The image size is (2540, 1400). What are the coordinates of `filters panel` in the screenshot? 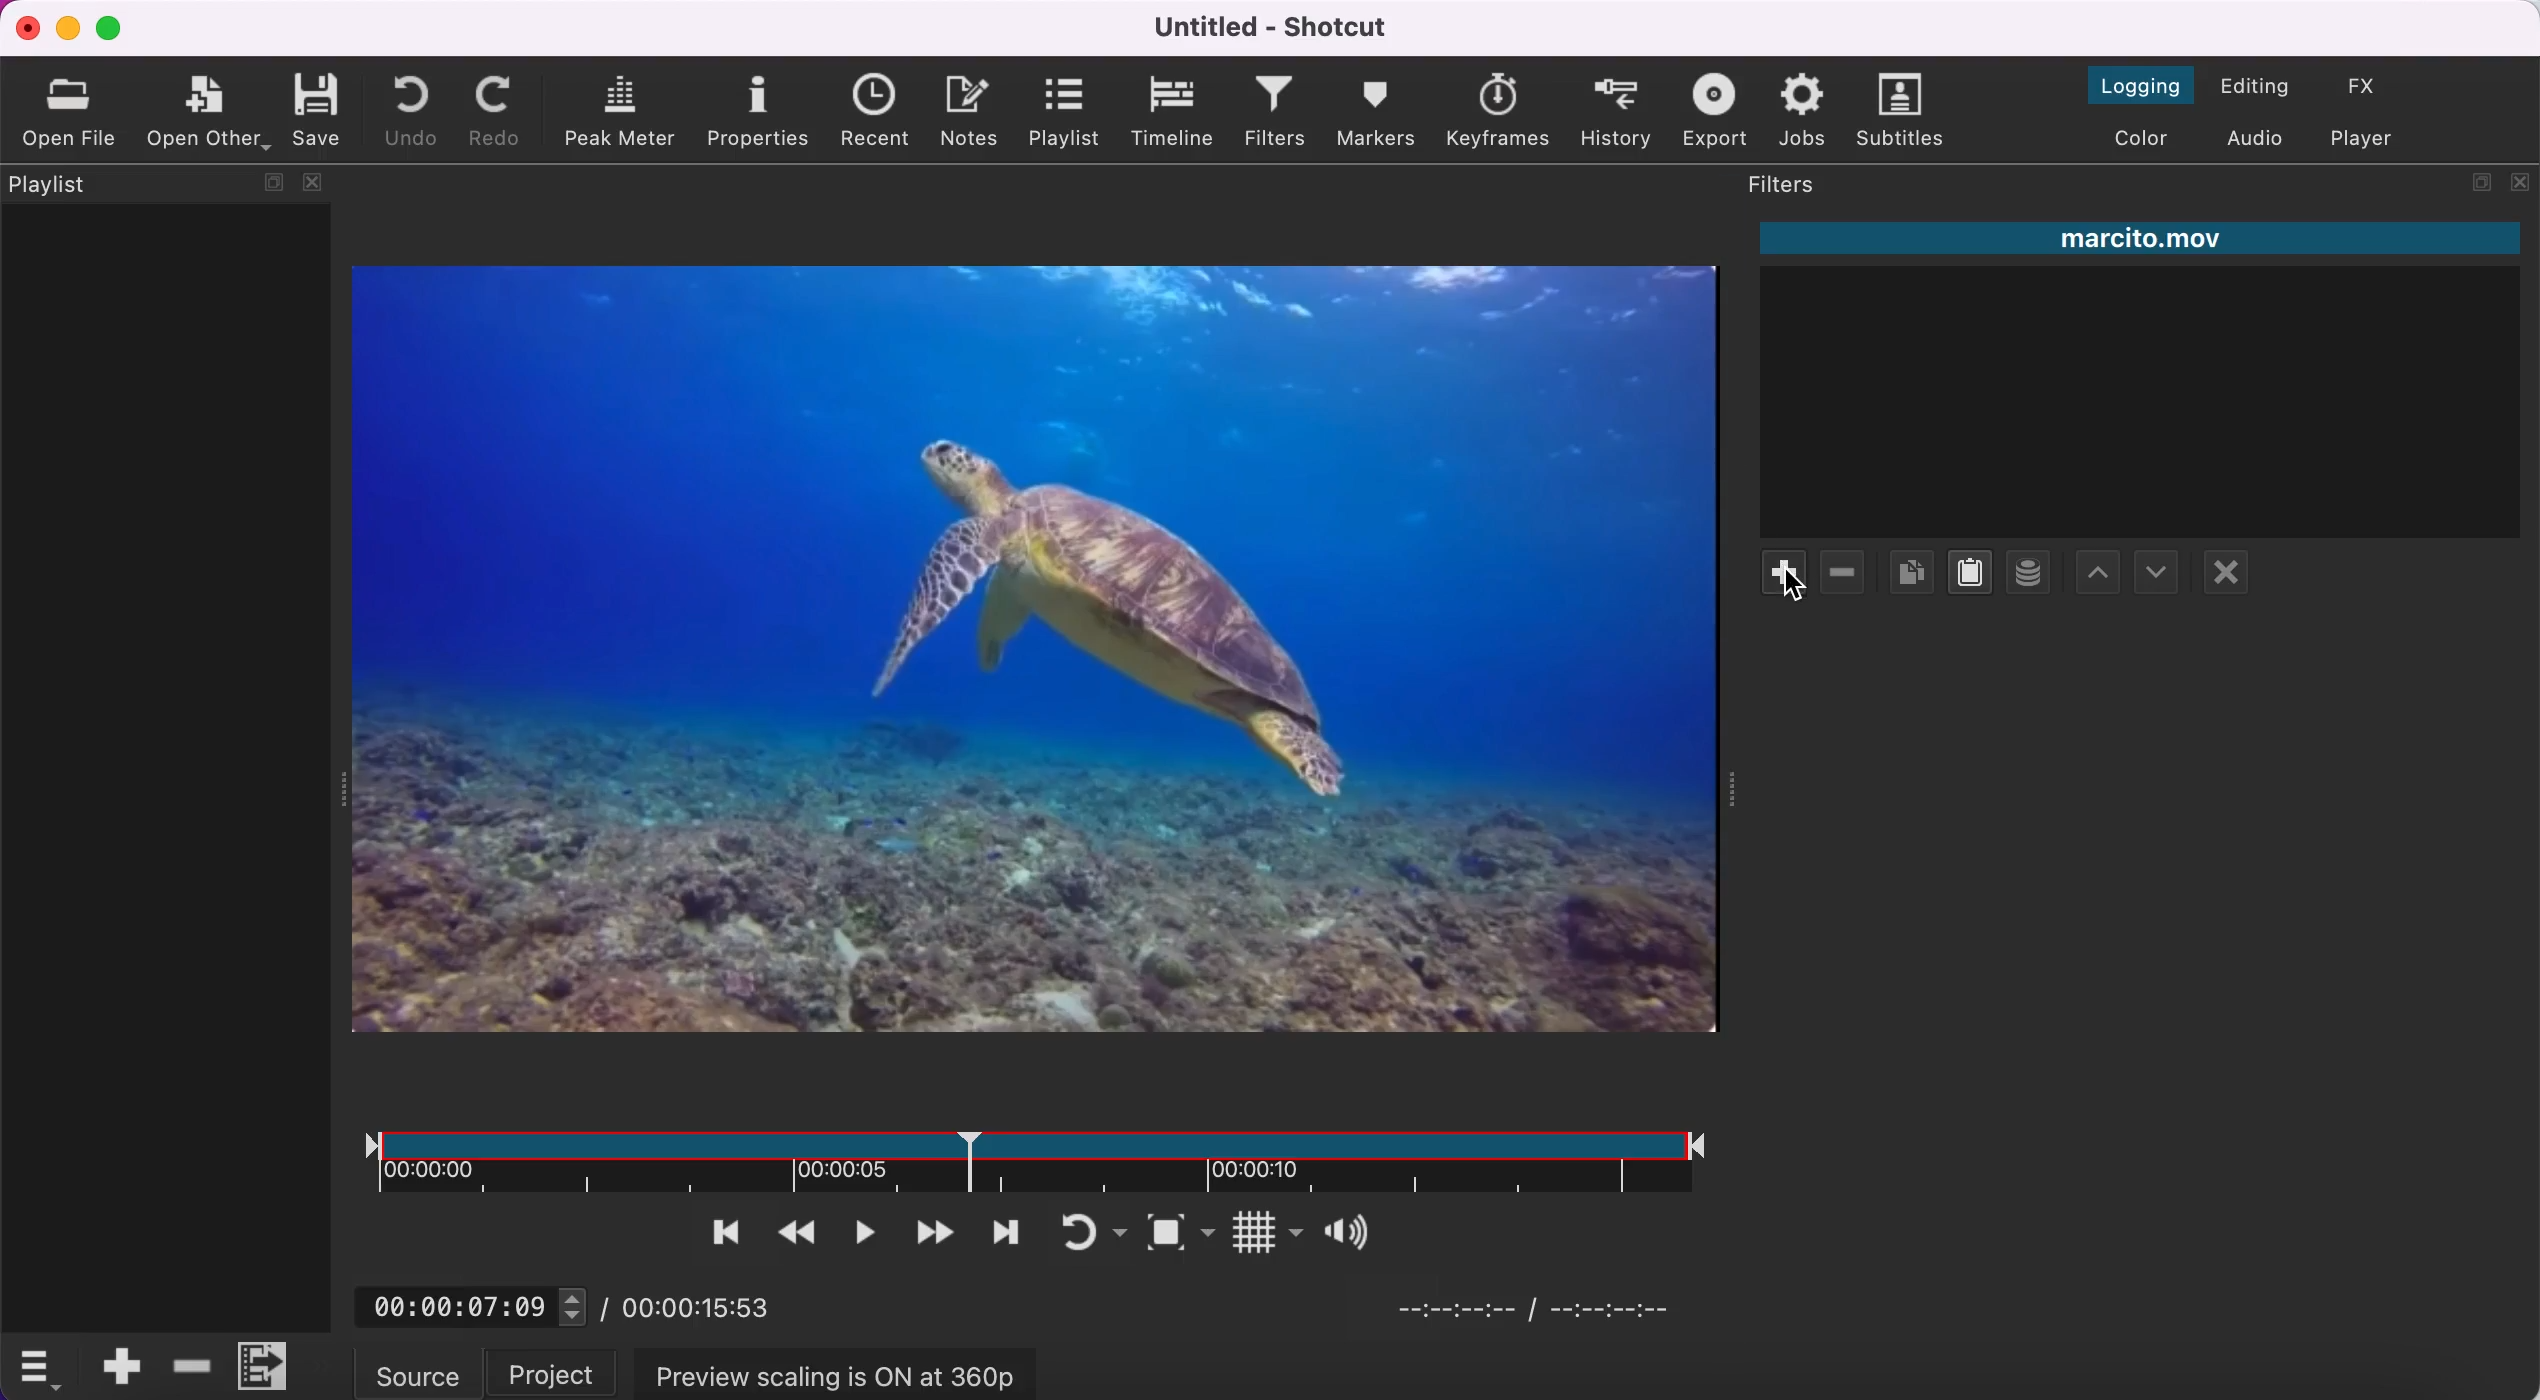 It's located at (1800, 187).